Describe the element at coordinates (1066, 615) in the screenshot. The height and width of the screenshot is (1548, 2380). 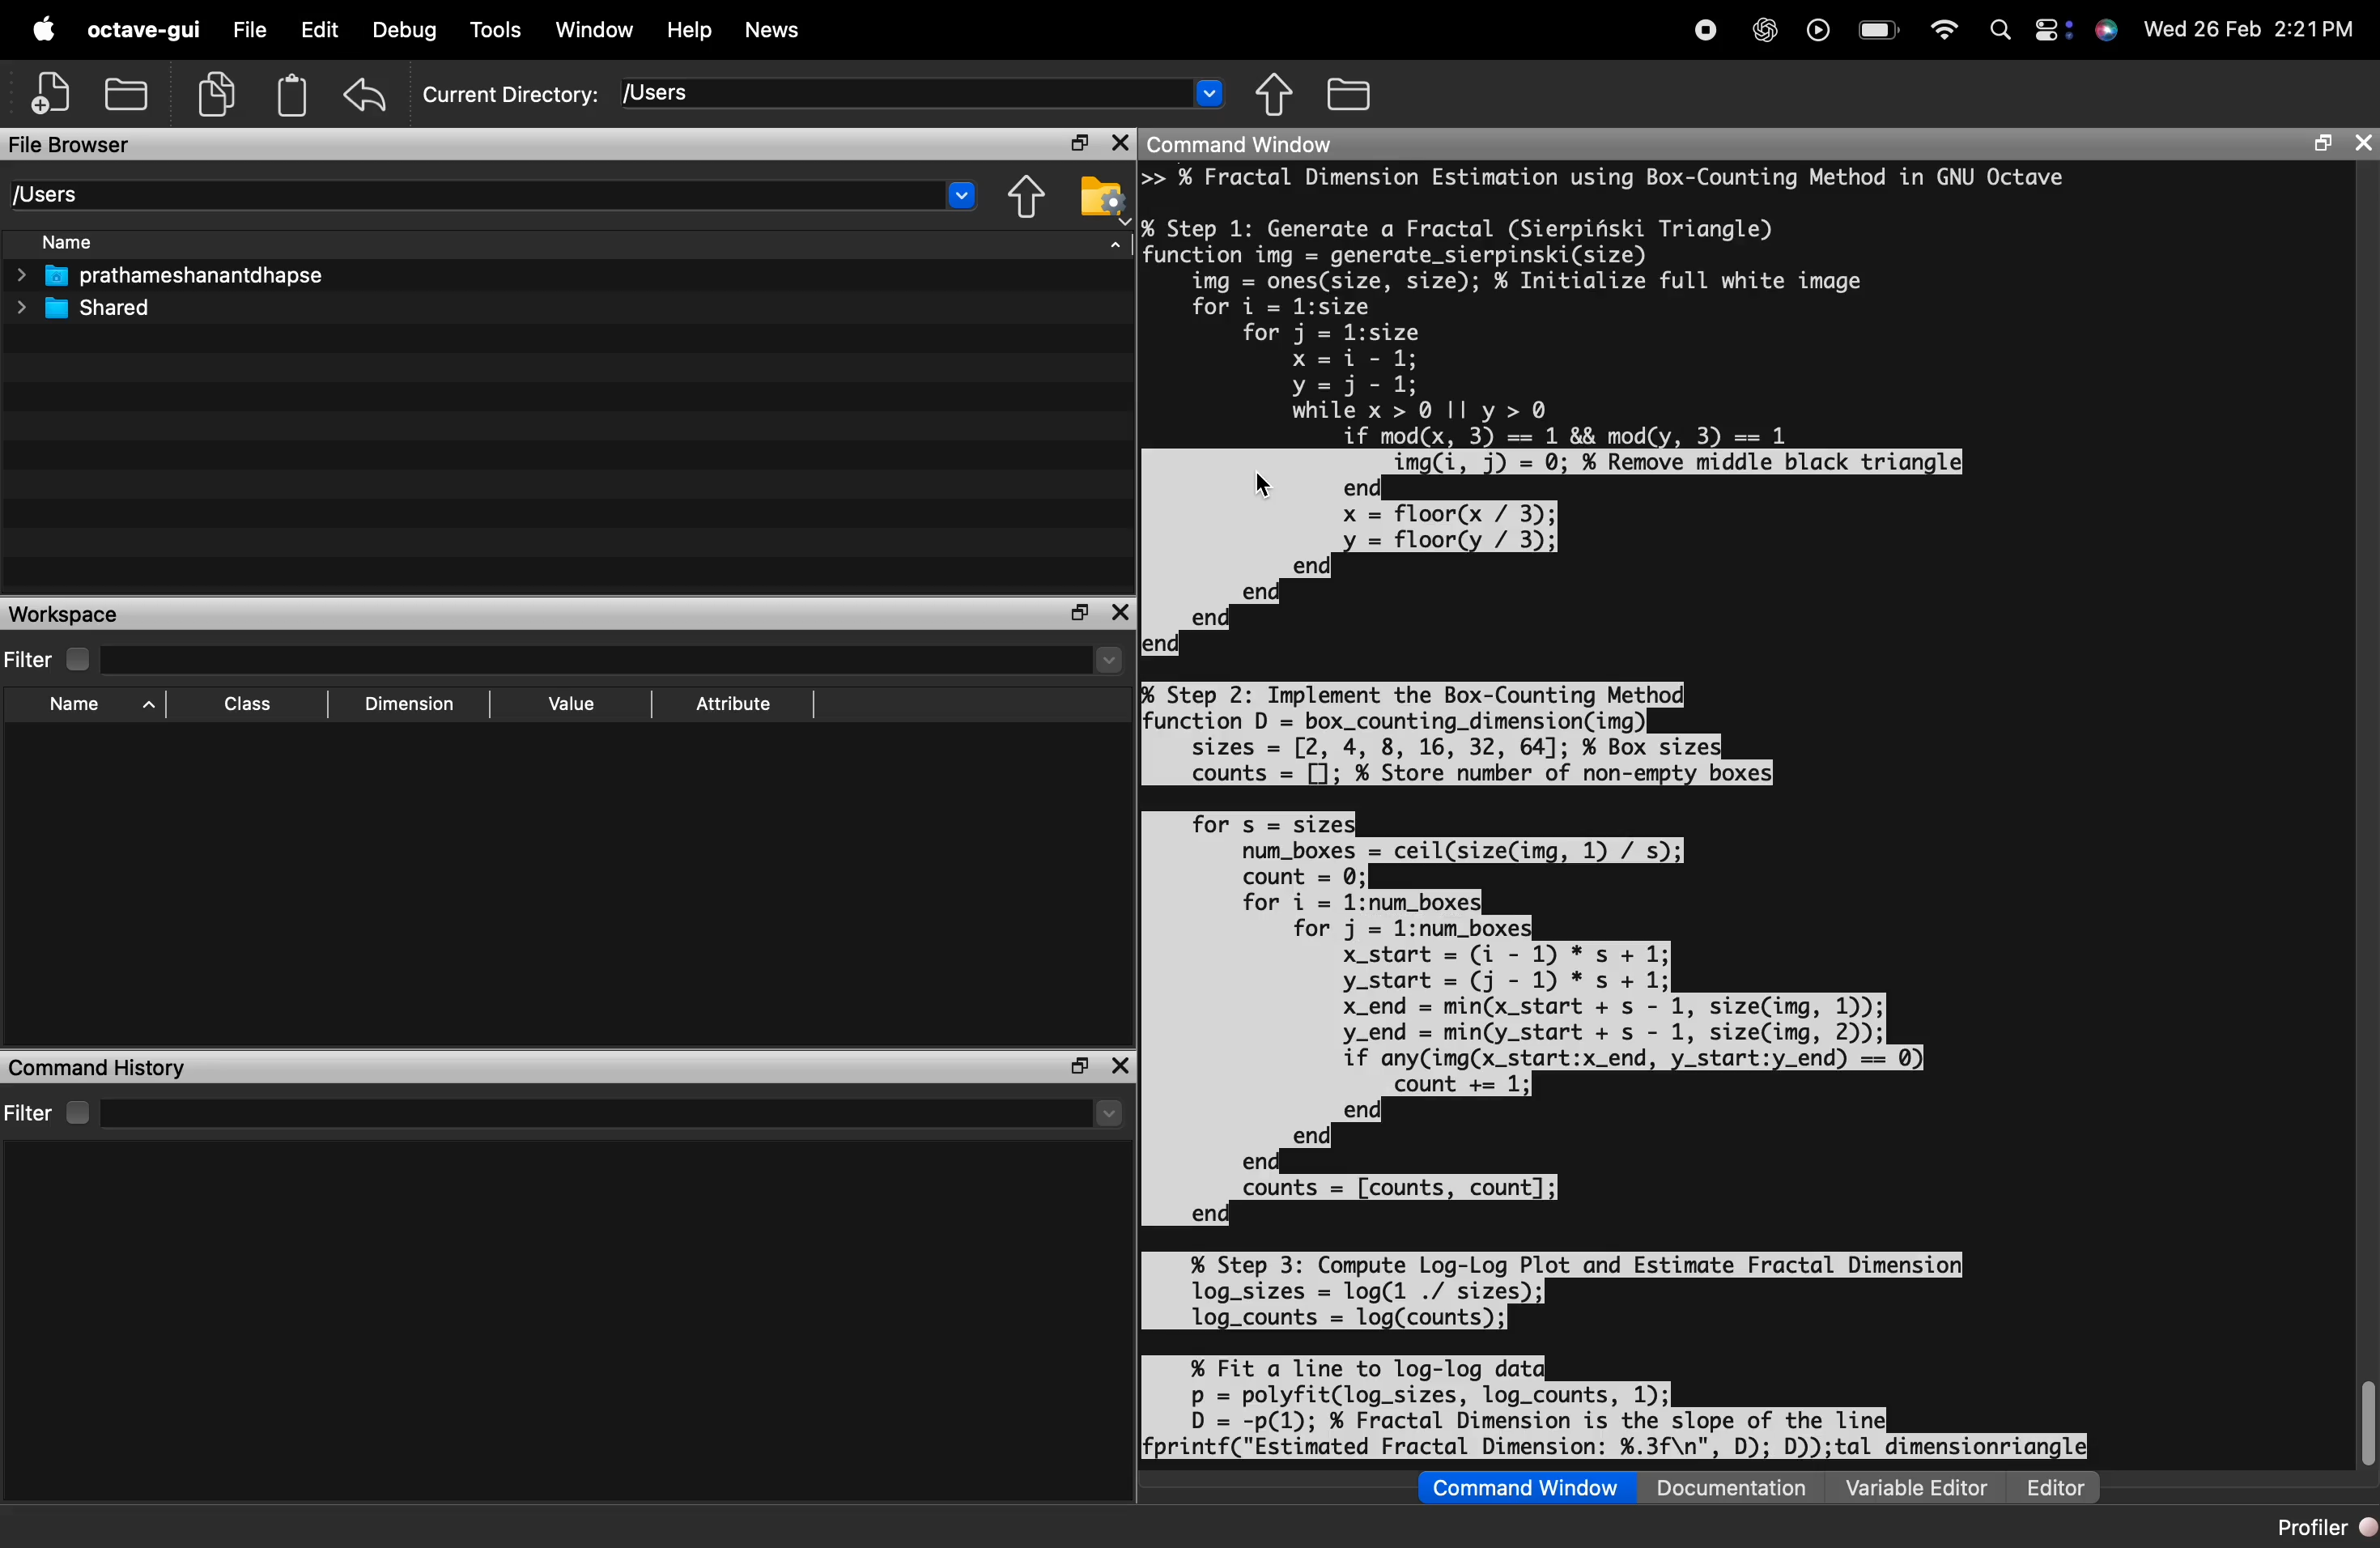
I see `maximise` at that location.